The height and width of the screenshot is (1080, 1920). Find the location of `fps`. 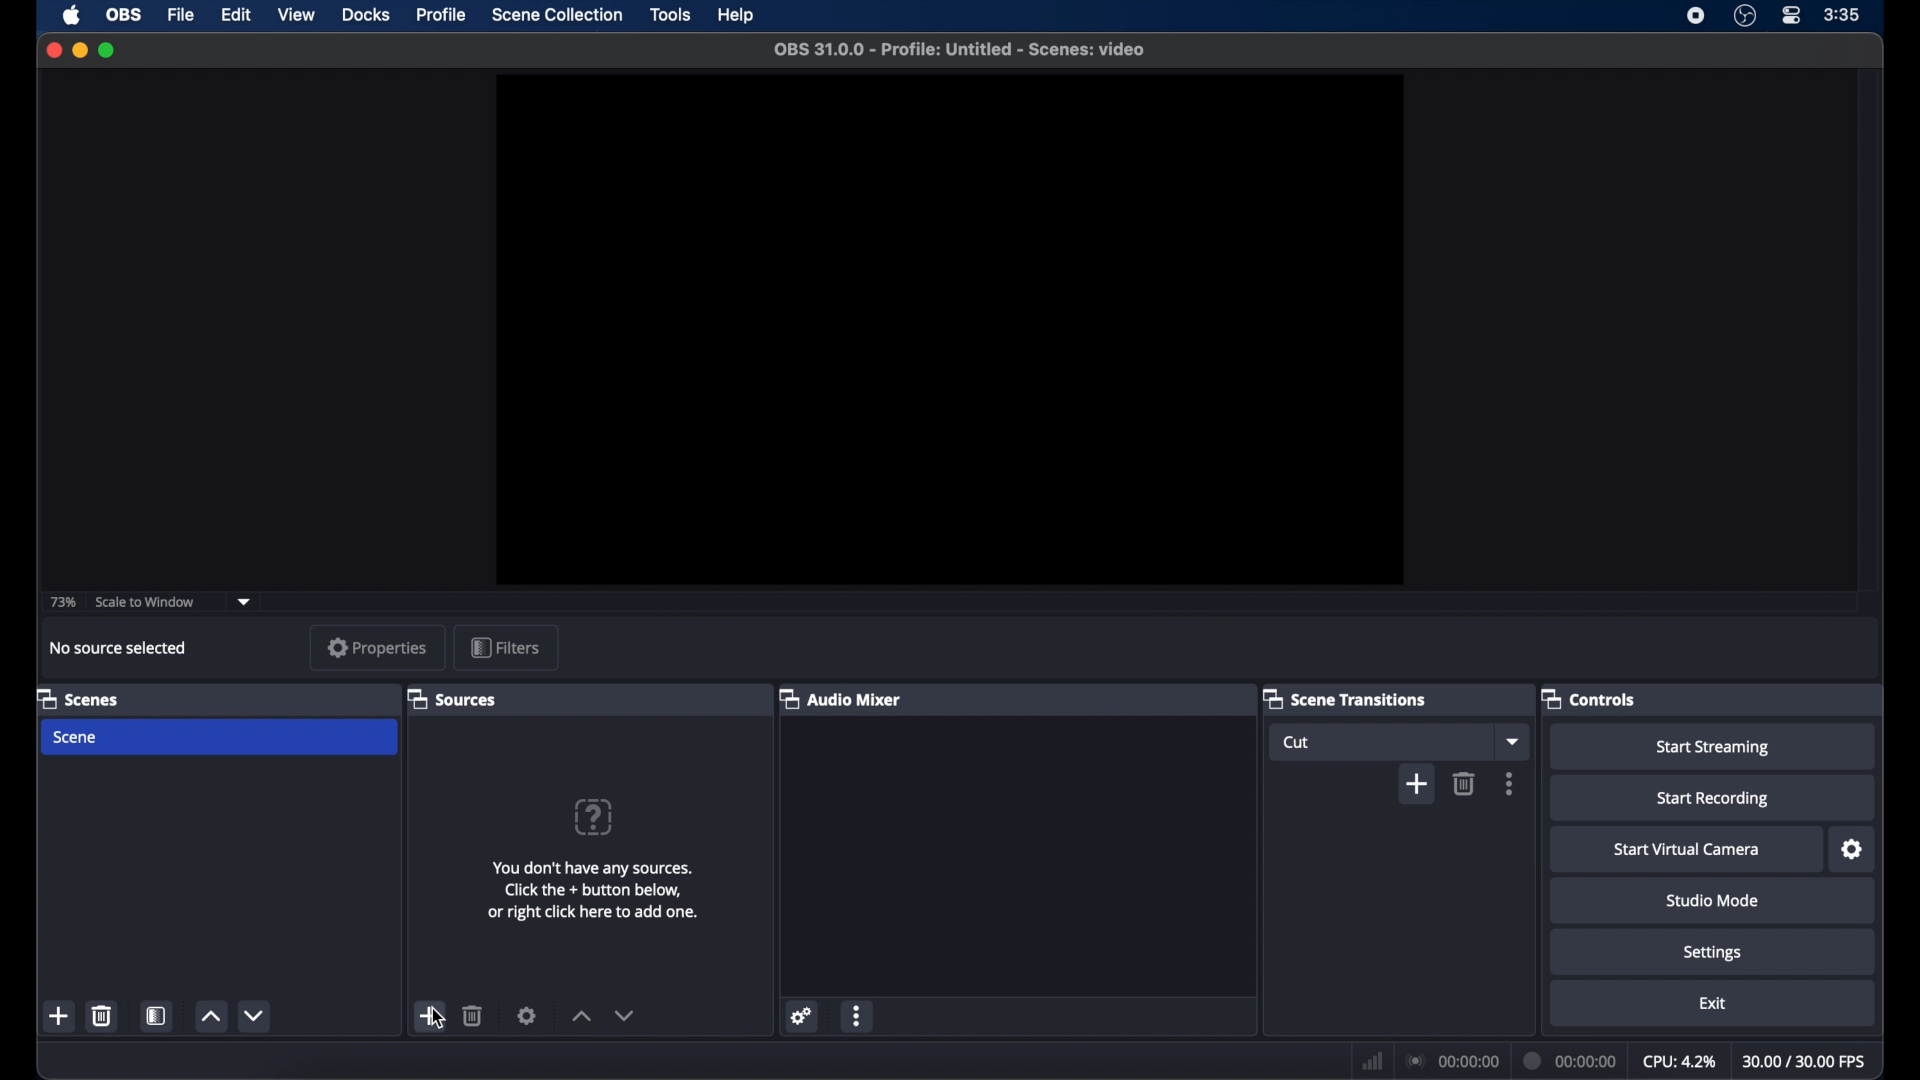

fps is located at coordinates (1806, 1061).